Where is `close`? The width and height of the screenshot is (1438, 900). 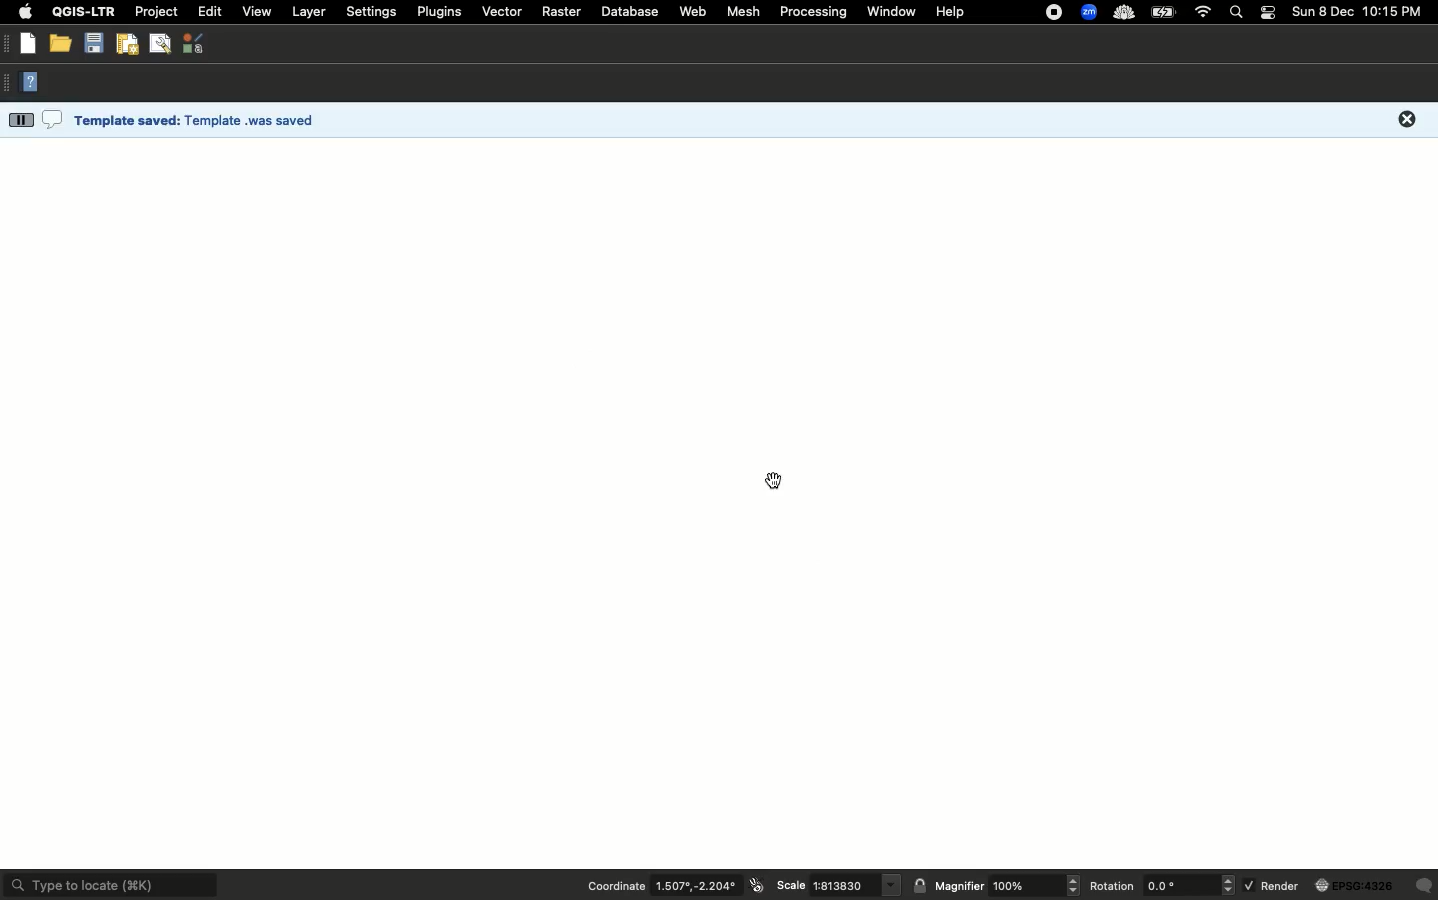 close is located at coordinates (1411, 120).